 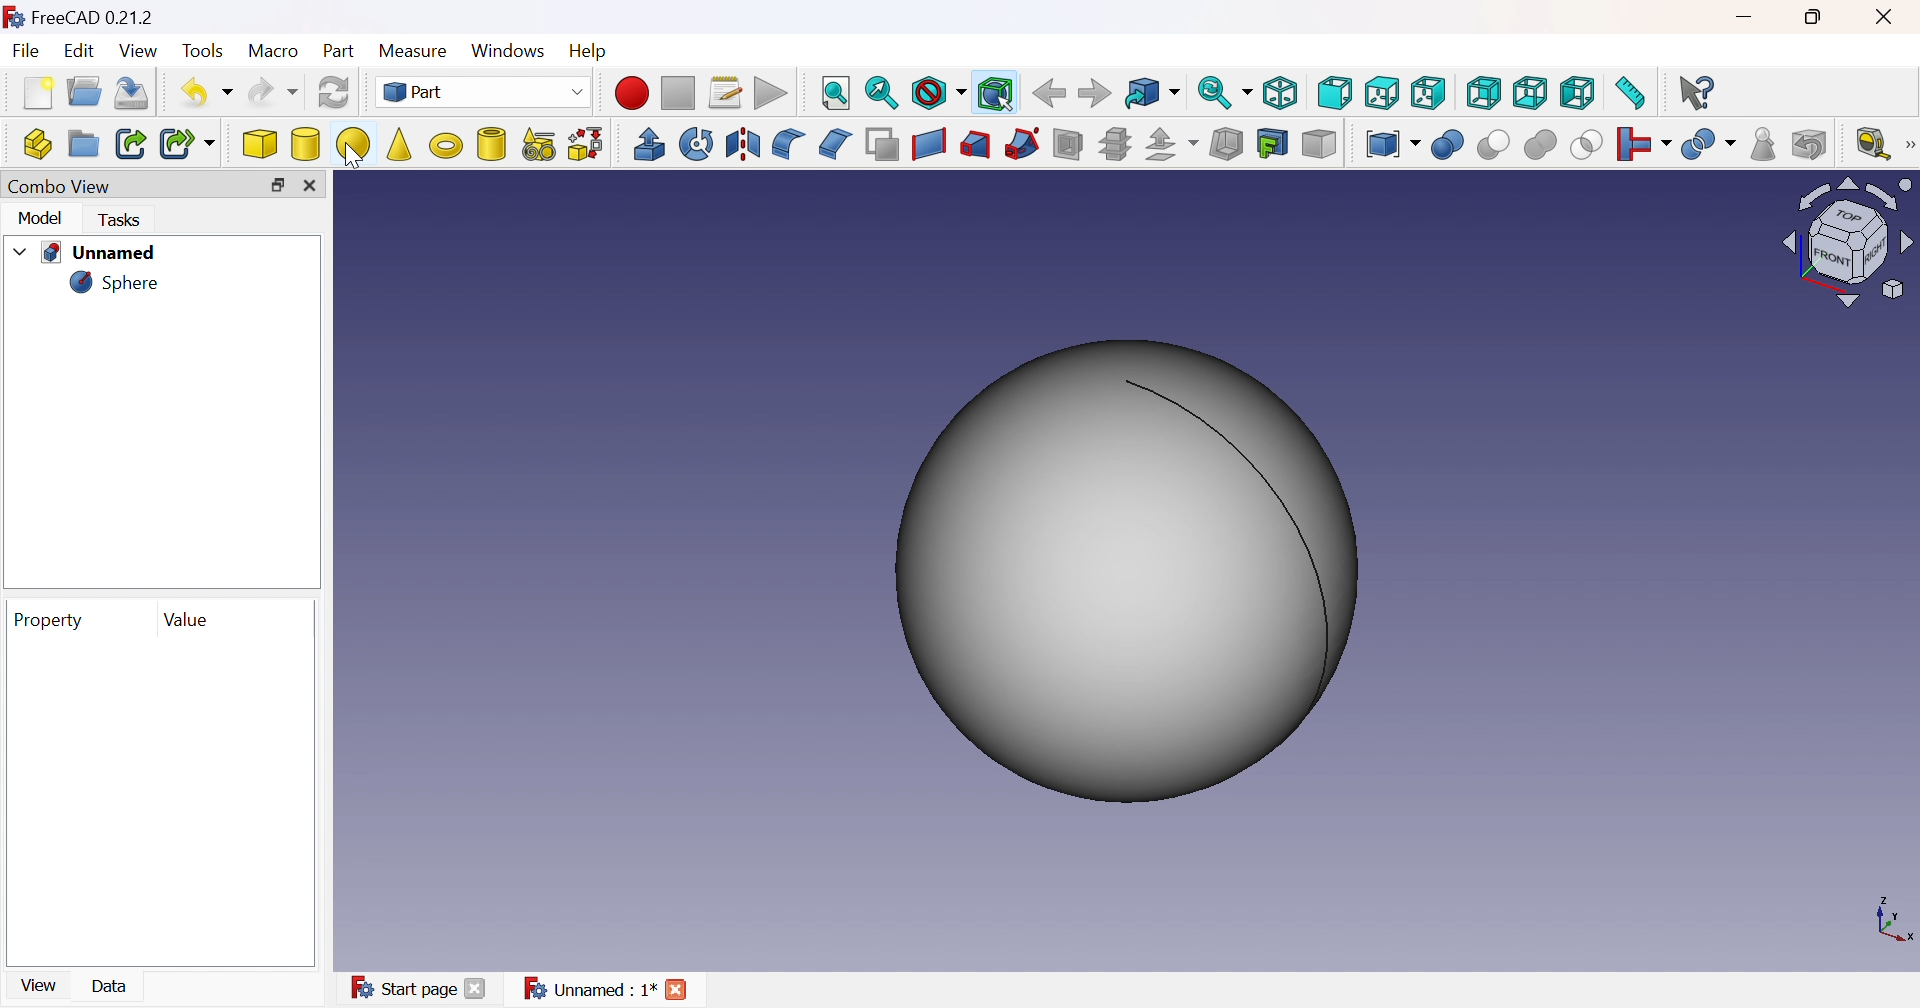 What do you see at coordinates (1884, 16) in the screenshot?
I see `Close` at bounding box center [1884, 16].